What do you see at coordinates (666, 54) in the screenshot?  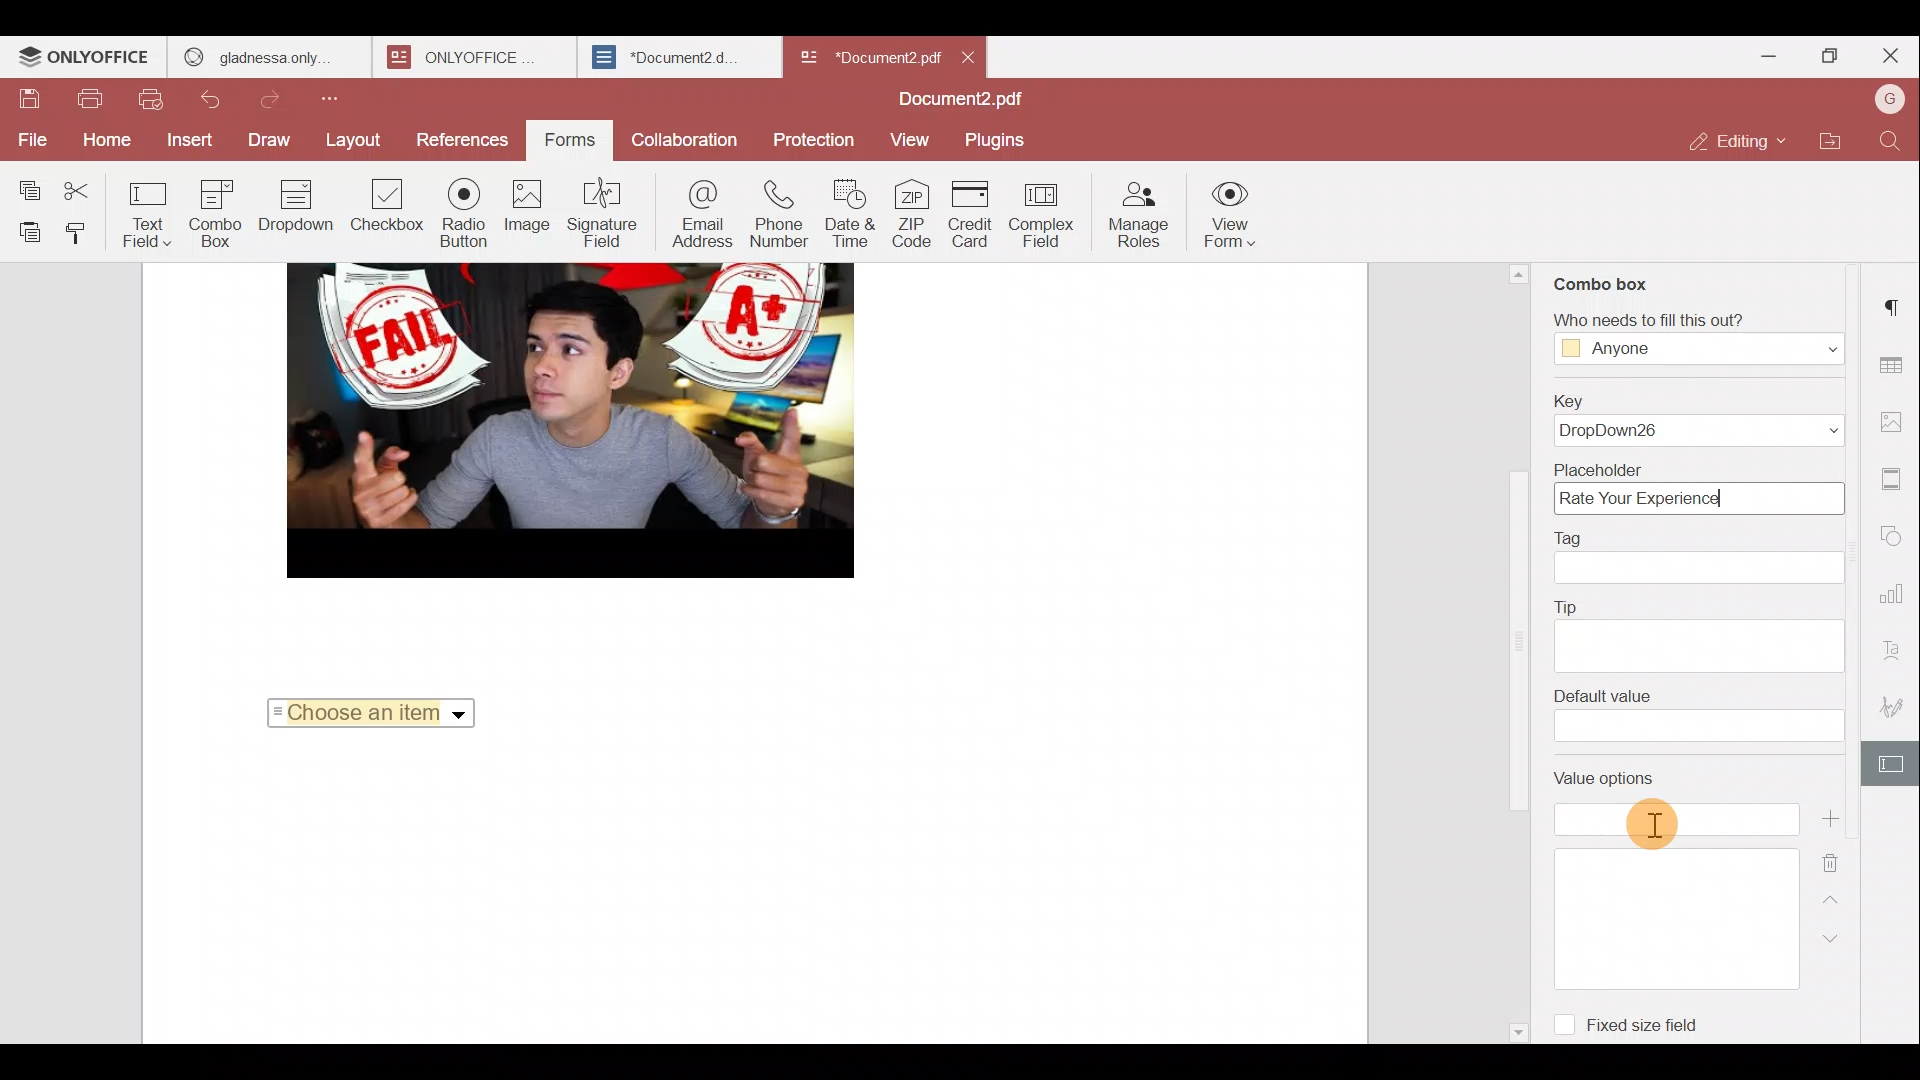 I see `*Document2.d.` at bounding box center [666, 54].